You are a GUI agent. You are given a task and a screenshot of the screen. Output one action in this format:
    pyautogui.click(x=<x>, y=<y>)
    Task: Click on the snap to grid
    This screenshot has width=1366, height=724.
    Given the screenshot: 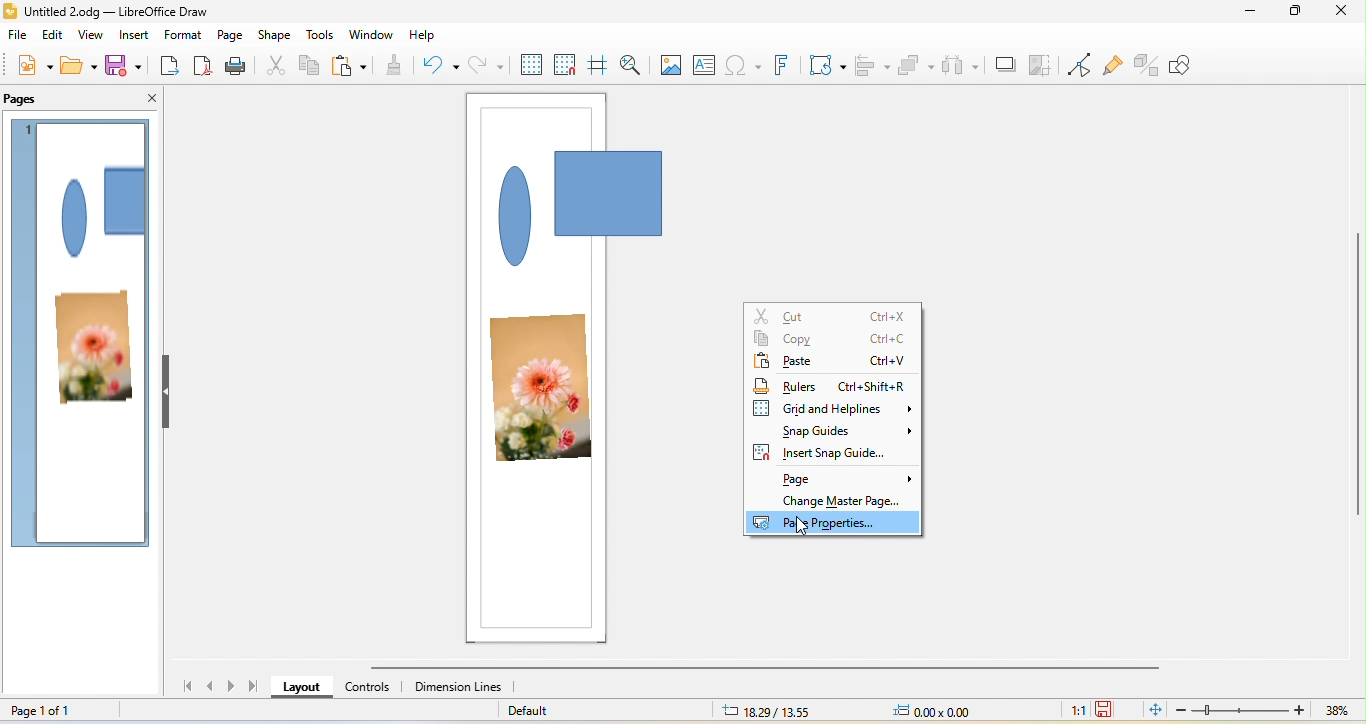 What is the action you would take?
    pyautogui.click(x=566, y=66)
    